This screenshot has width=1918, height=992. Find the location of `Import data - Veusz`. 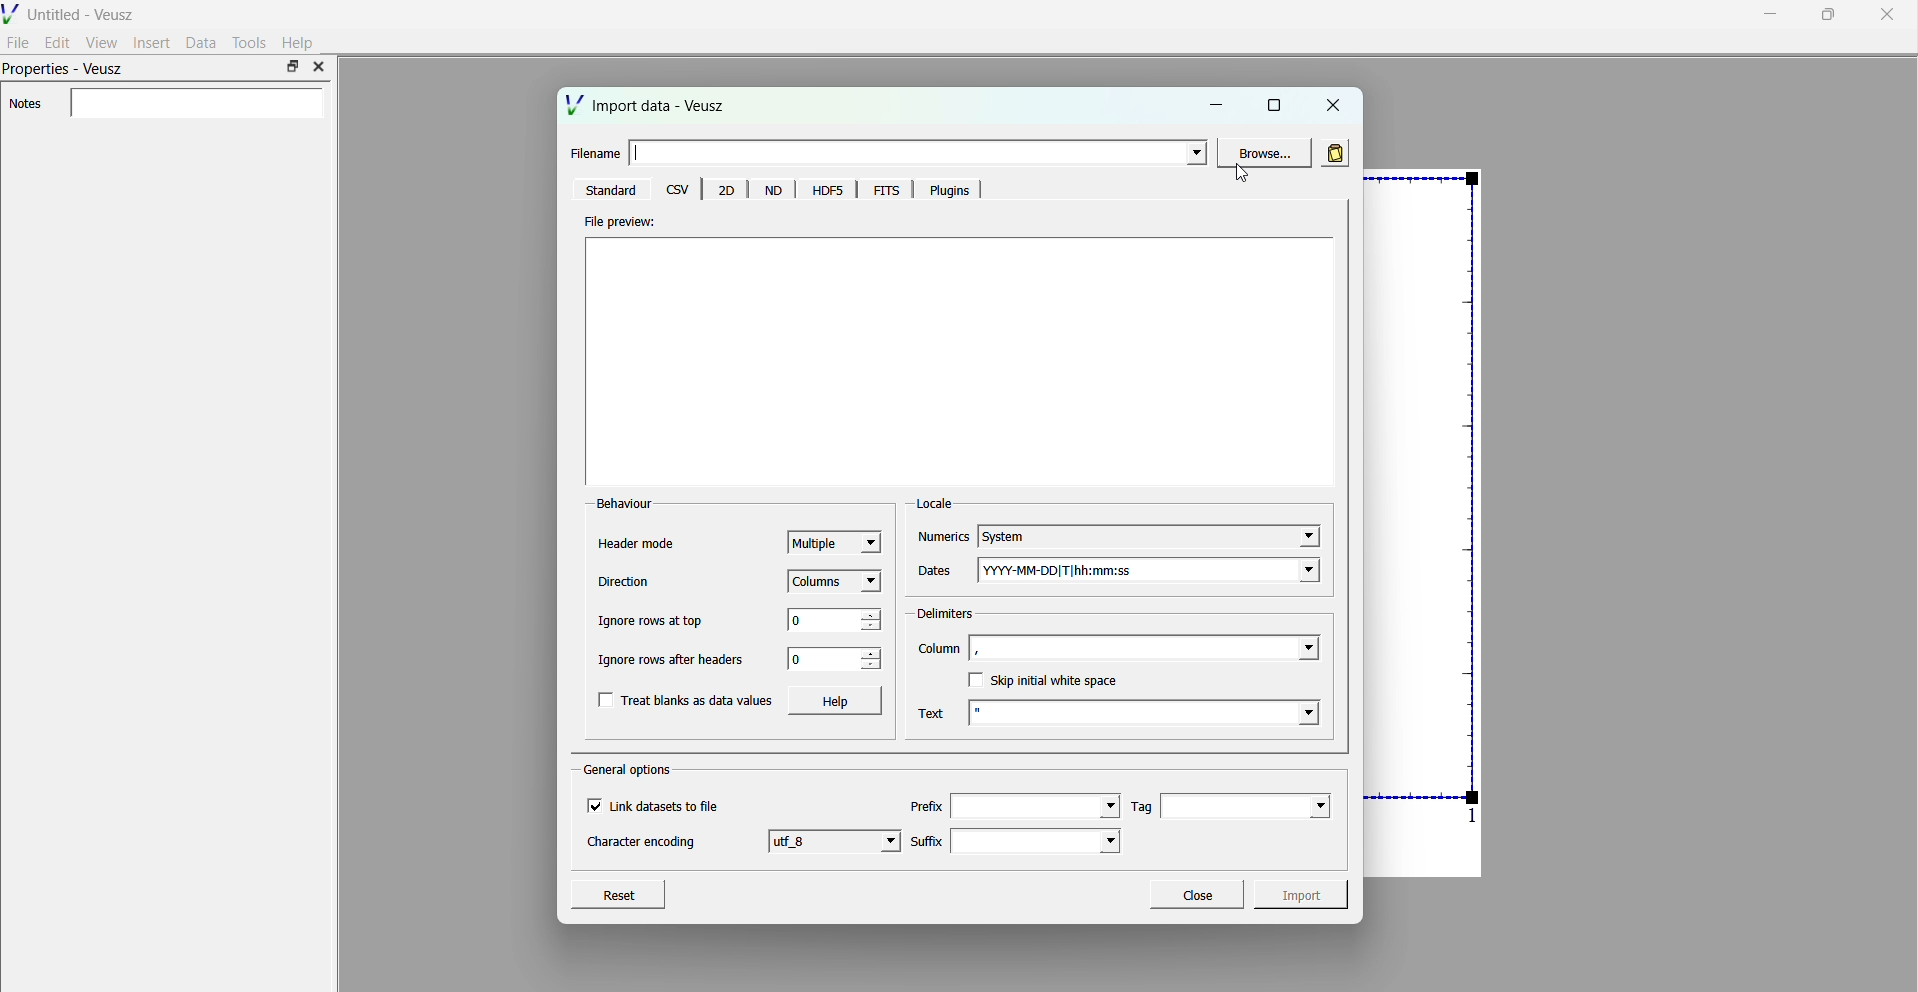

Import data - Veusz is located at coordinates (648, 105).